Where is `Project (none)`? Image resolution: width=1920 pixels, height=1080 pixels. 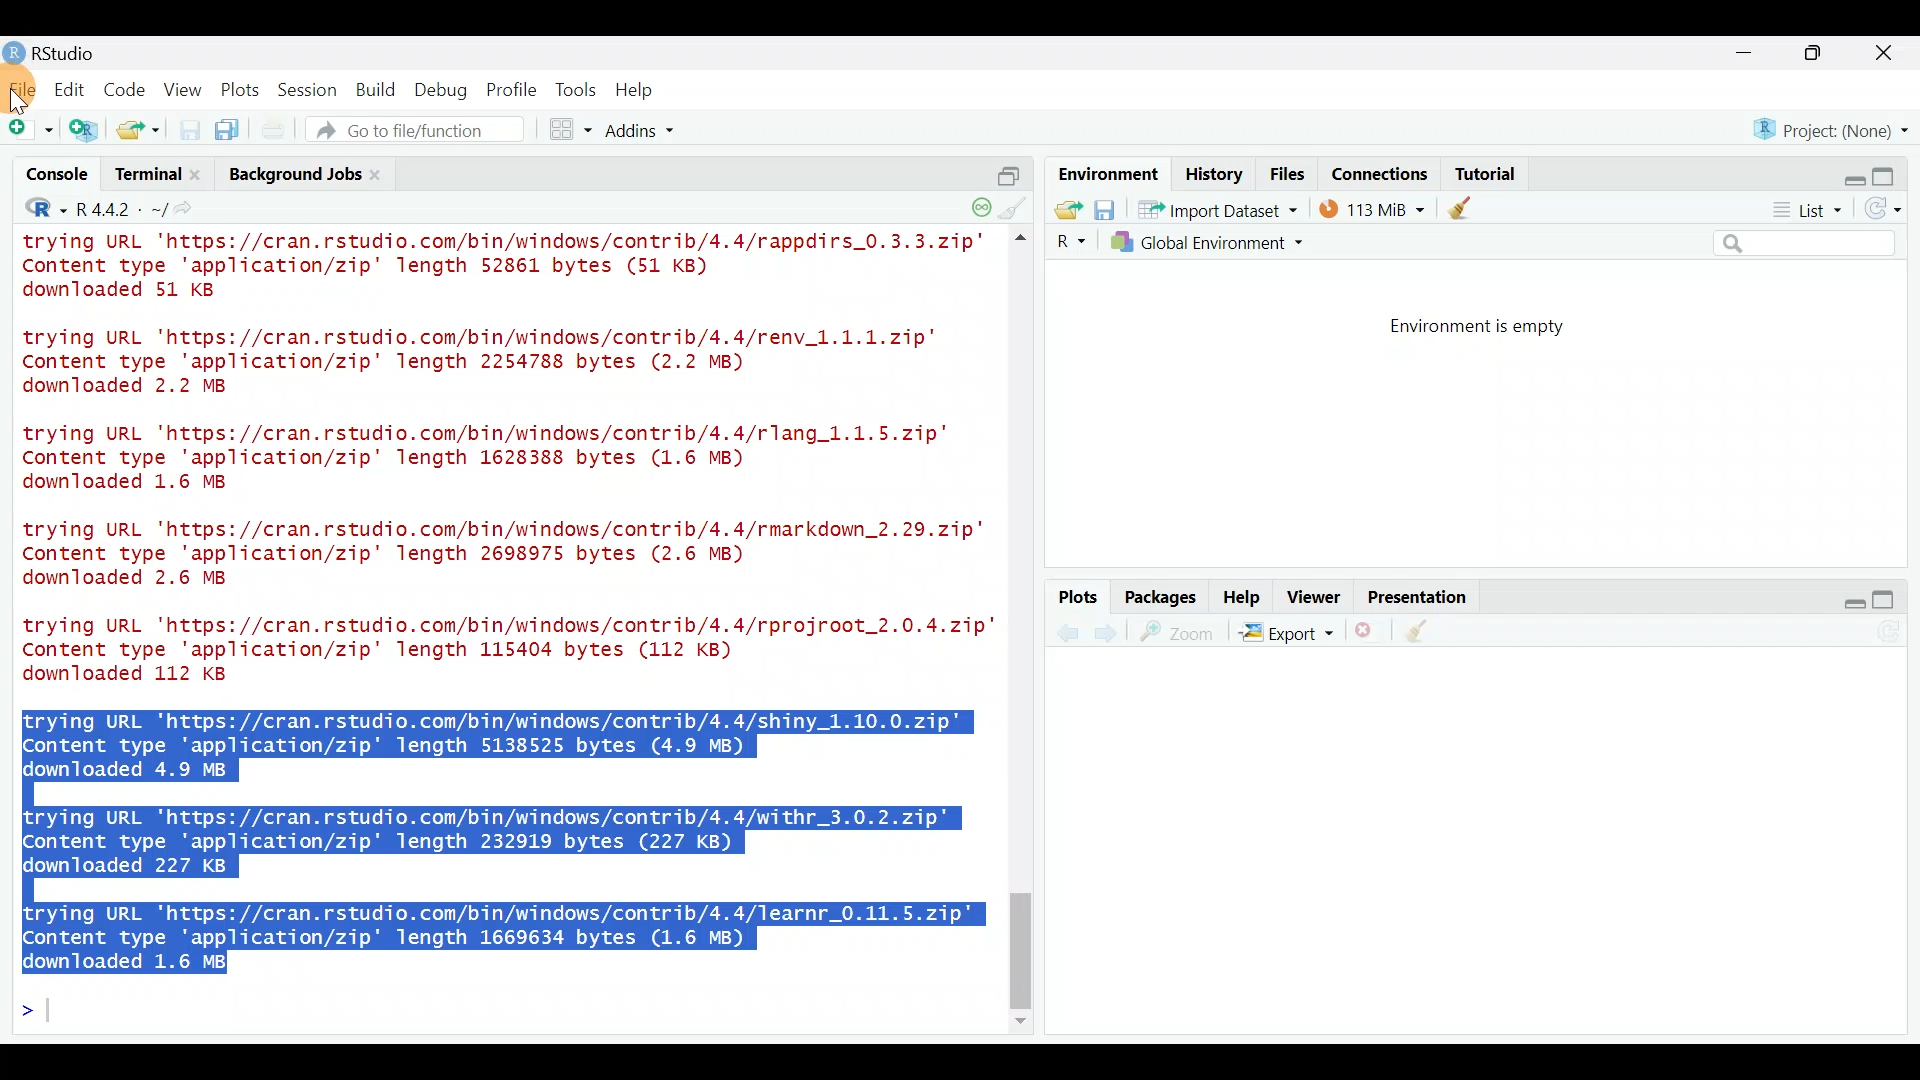
Project (none) is located at coordinates (1837, 127).